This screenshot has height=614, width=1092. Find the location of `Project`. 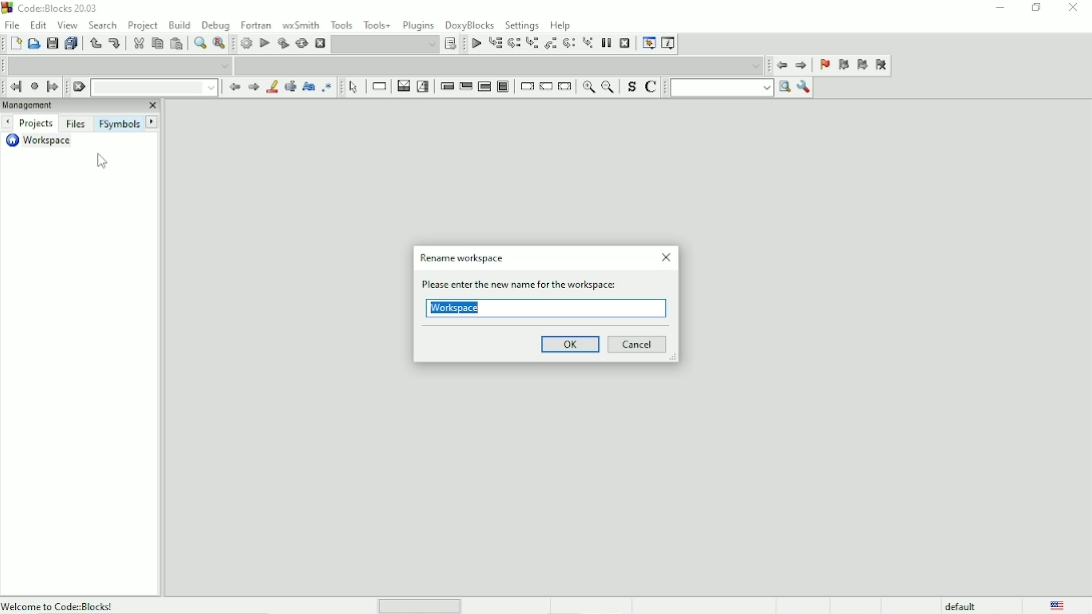

Project is located at coordinates (144, 25).